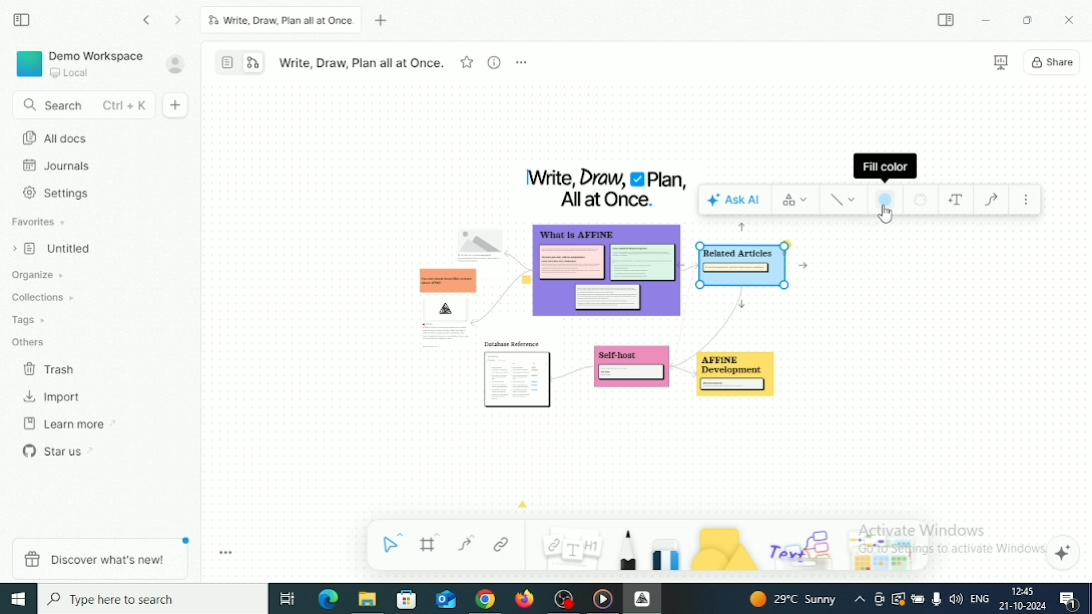 This screenshot has height=614, width=1092. I want to click on Collapse sidebar, so click(21, 19).